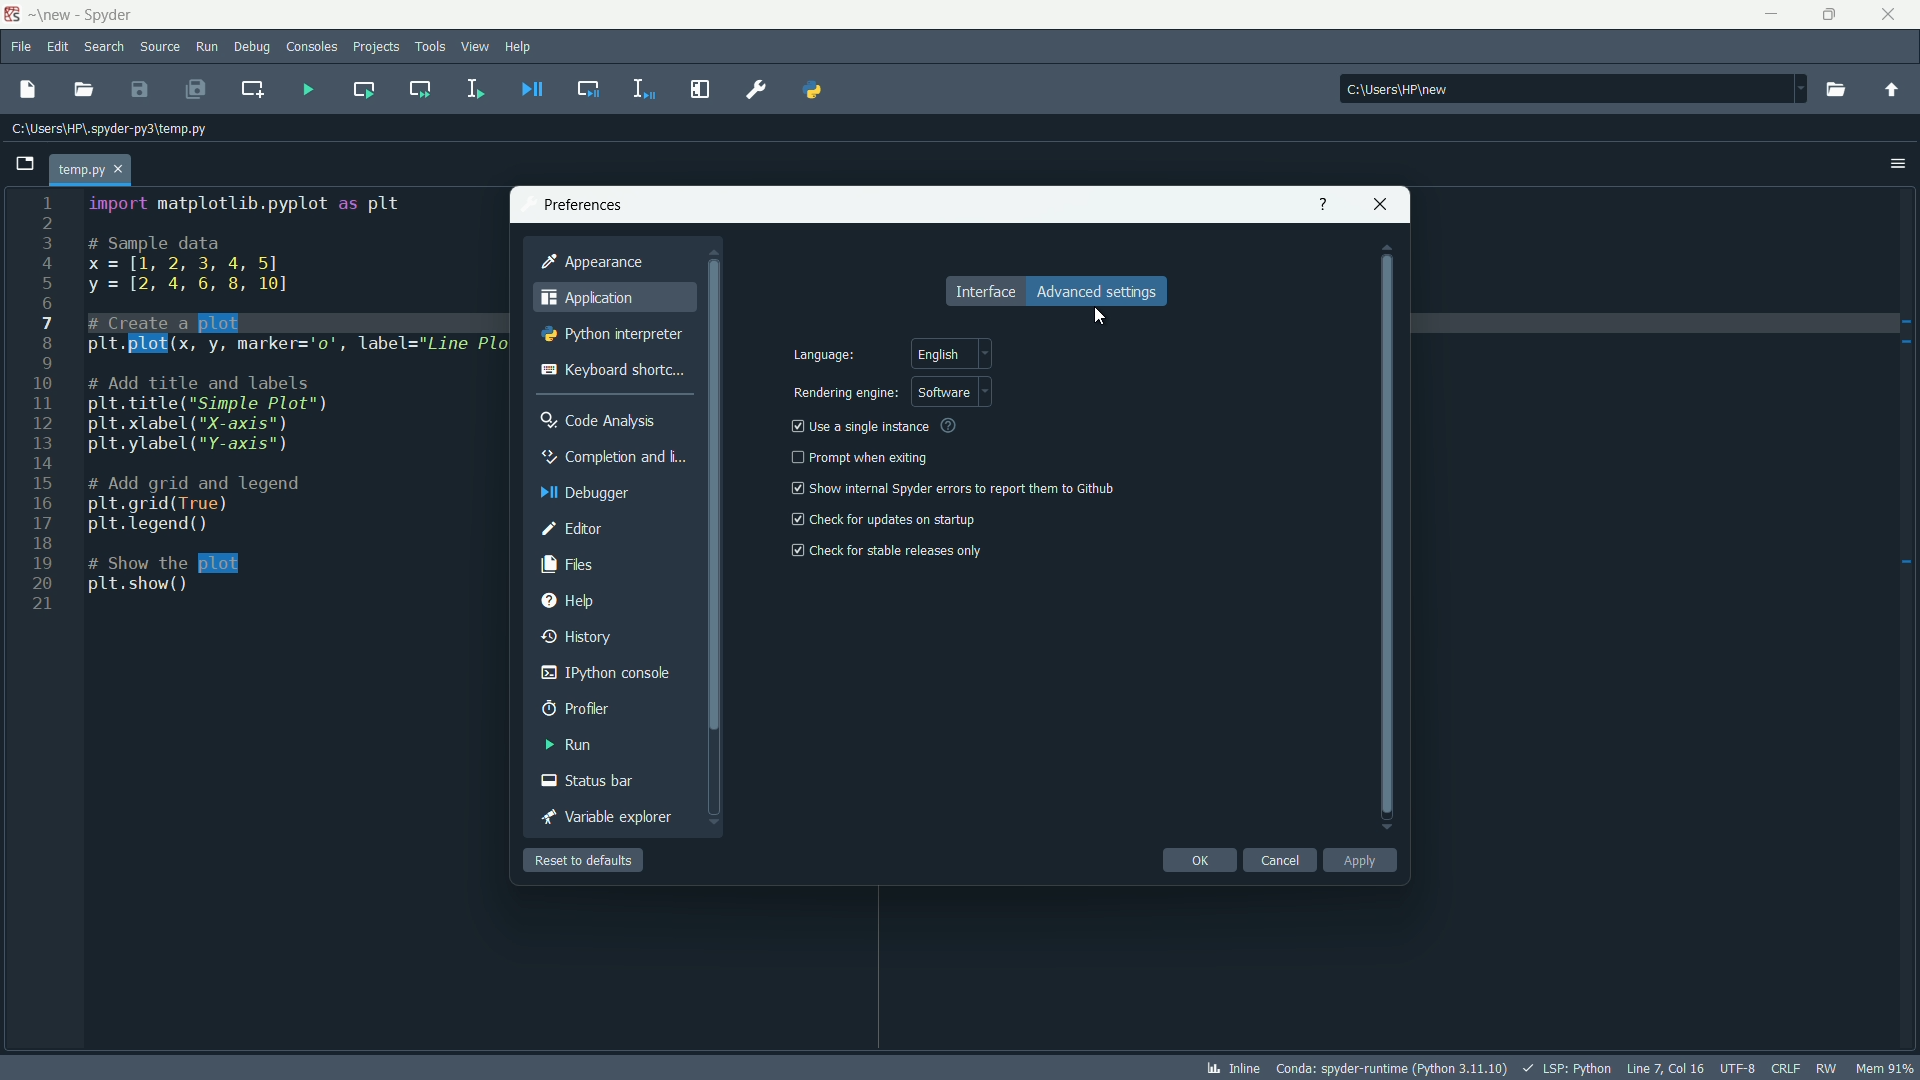 The image size is (1920, 1080). I want to click on edit, so click(58, 48).